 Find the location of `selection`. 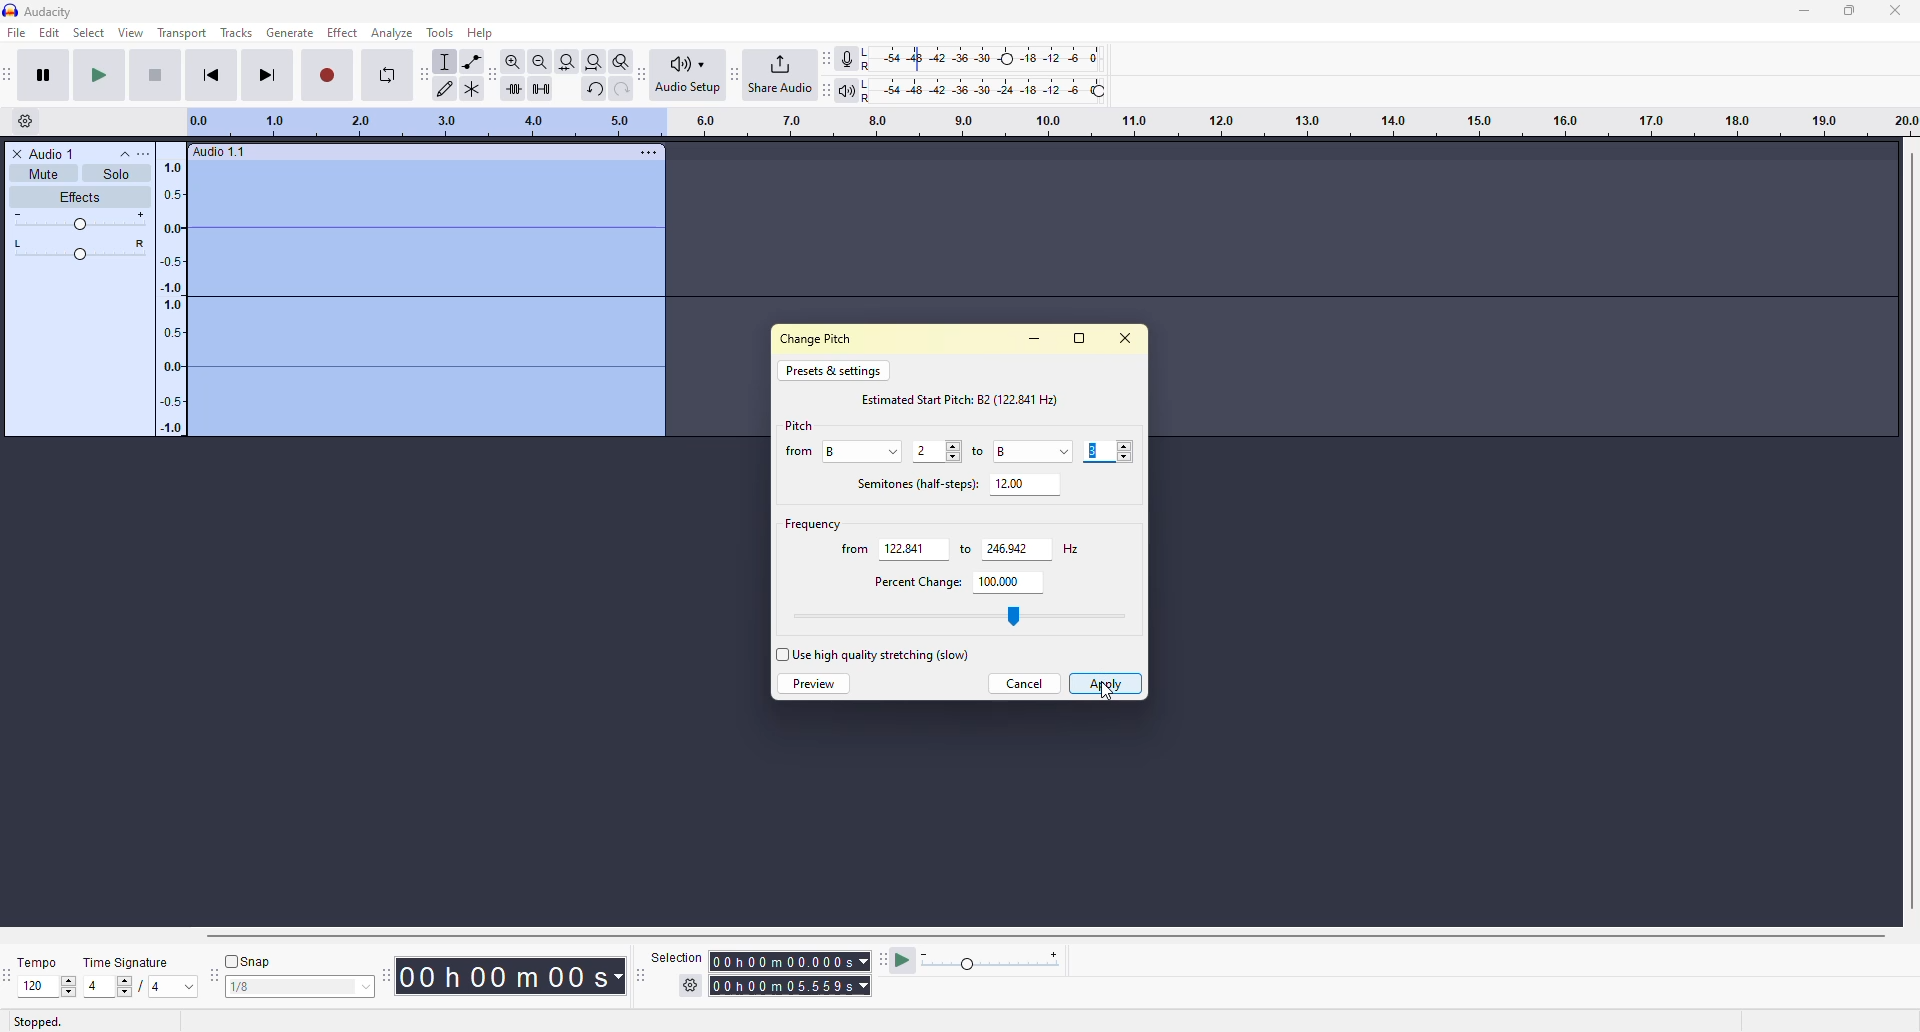

selection is located at coordinates (673, 956).